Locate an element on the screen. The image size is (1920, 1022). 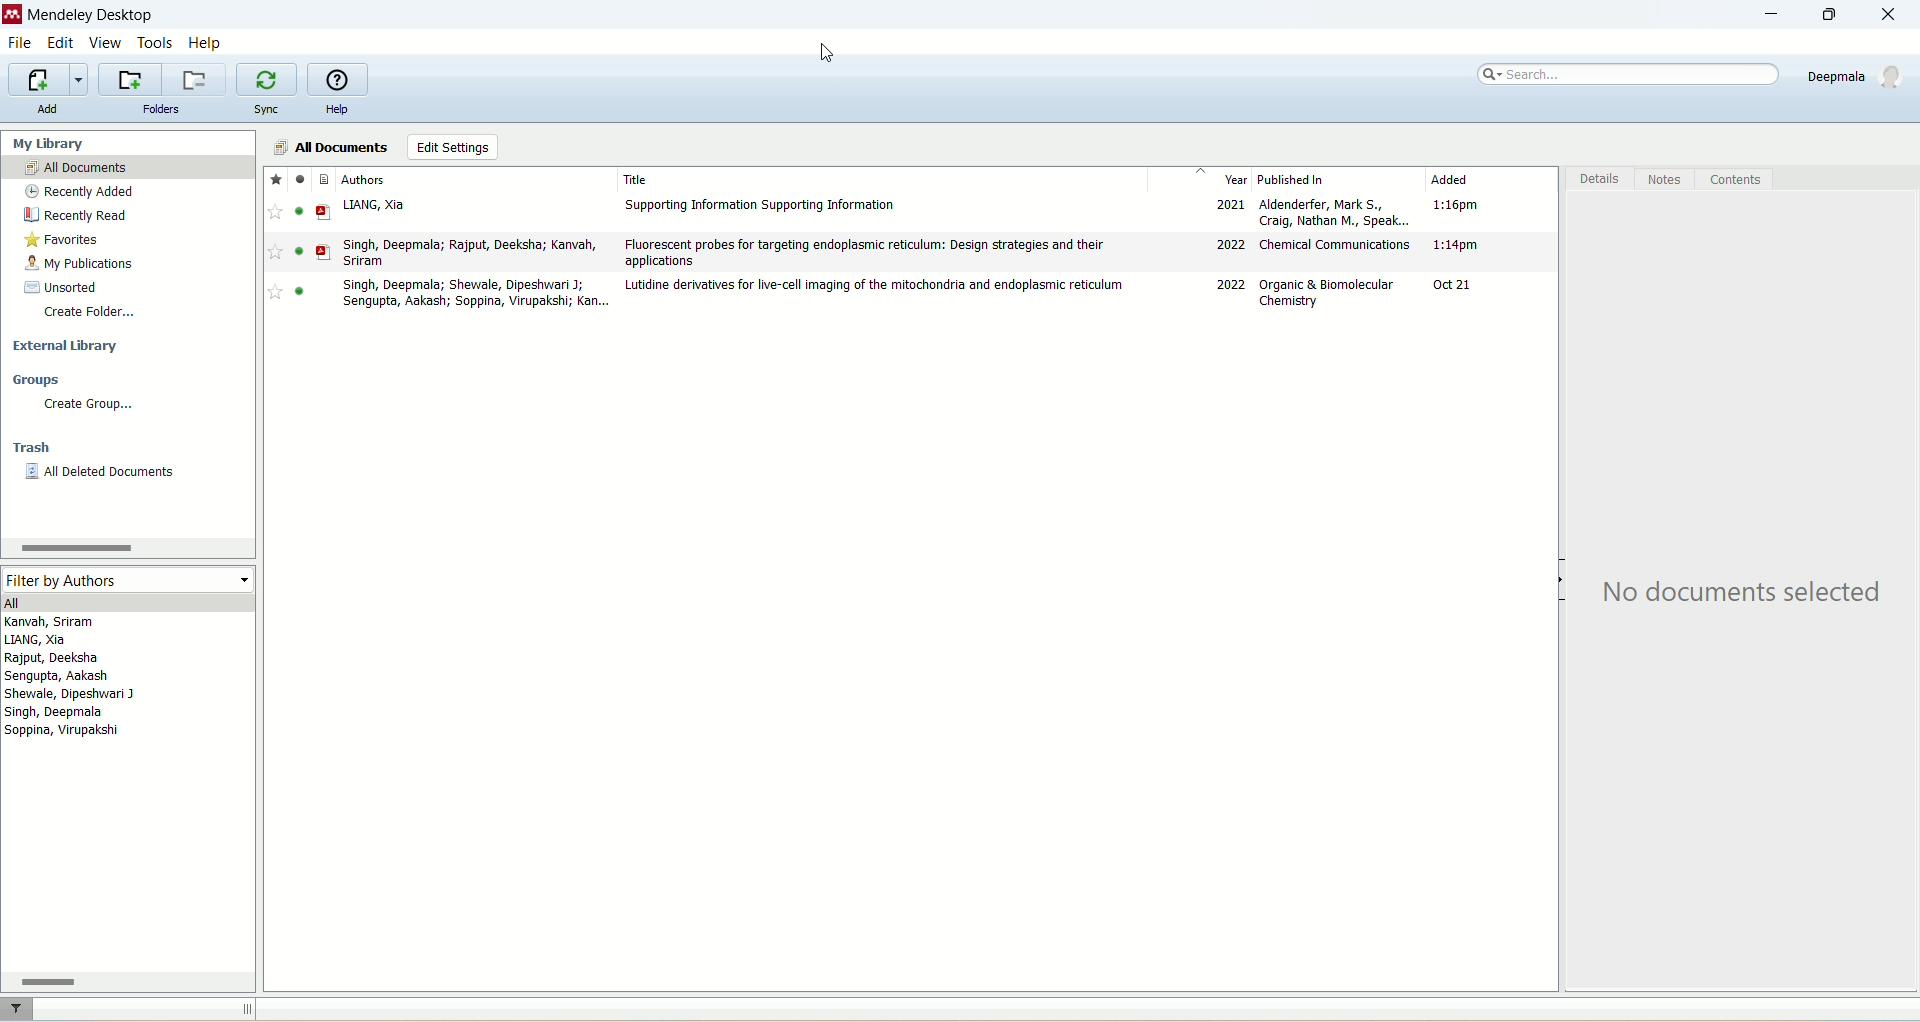
1:15 pm is located at coordinates (1472, 205).